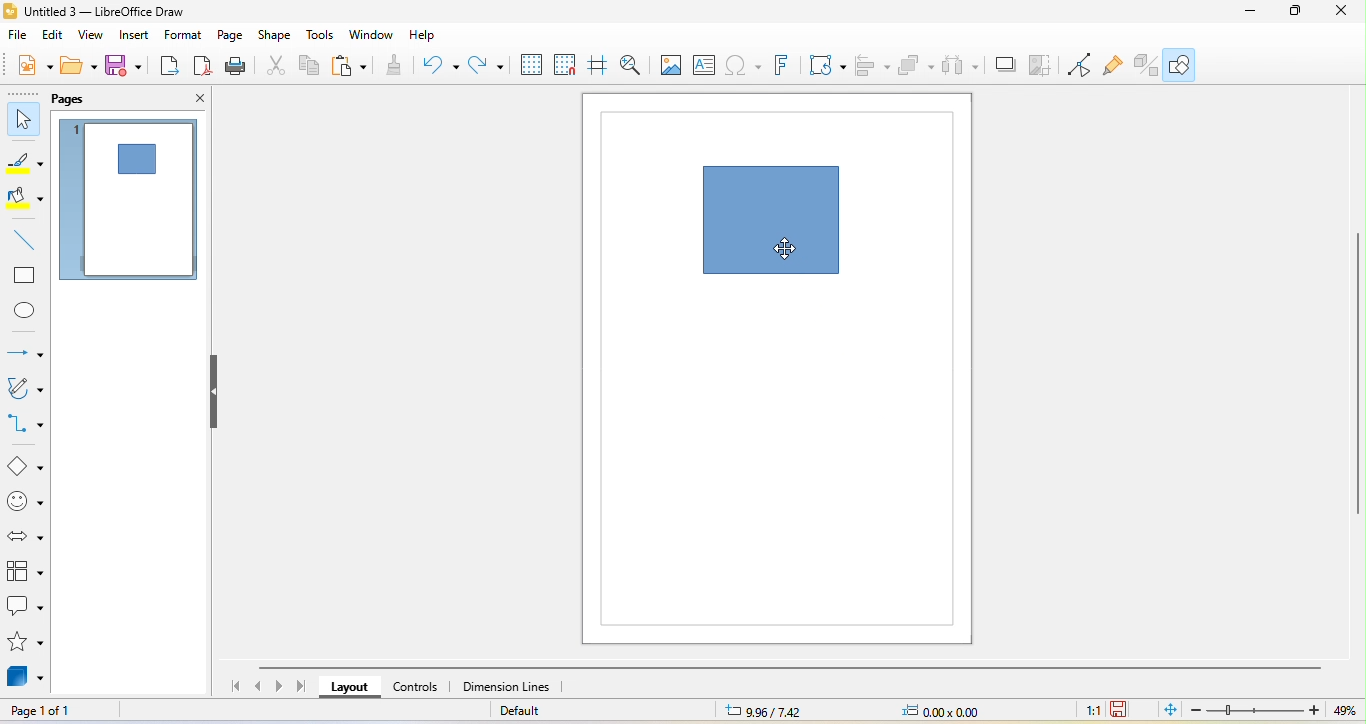 The width and height of the screenshot is (1366, 724). What do you see at coordinates (95, 37) in the screenshot?
I see `view` at bounding box center [95, 37].